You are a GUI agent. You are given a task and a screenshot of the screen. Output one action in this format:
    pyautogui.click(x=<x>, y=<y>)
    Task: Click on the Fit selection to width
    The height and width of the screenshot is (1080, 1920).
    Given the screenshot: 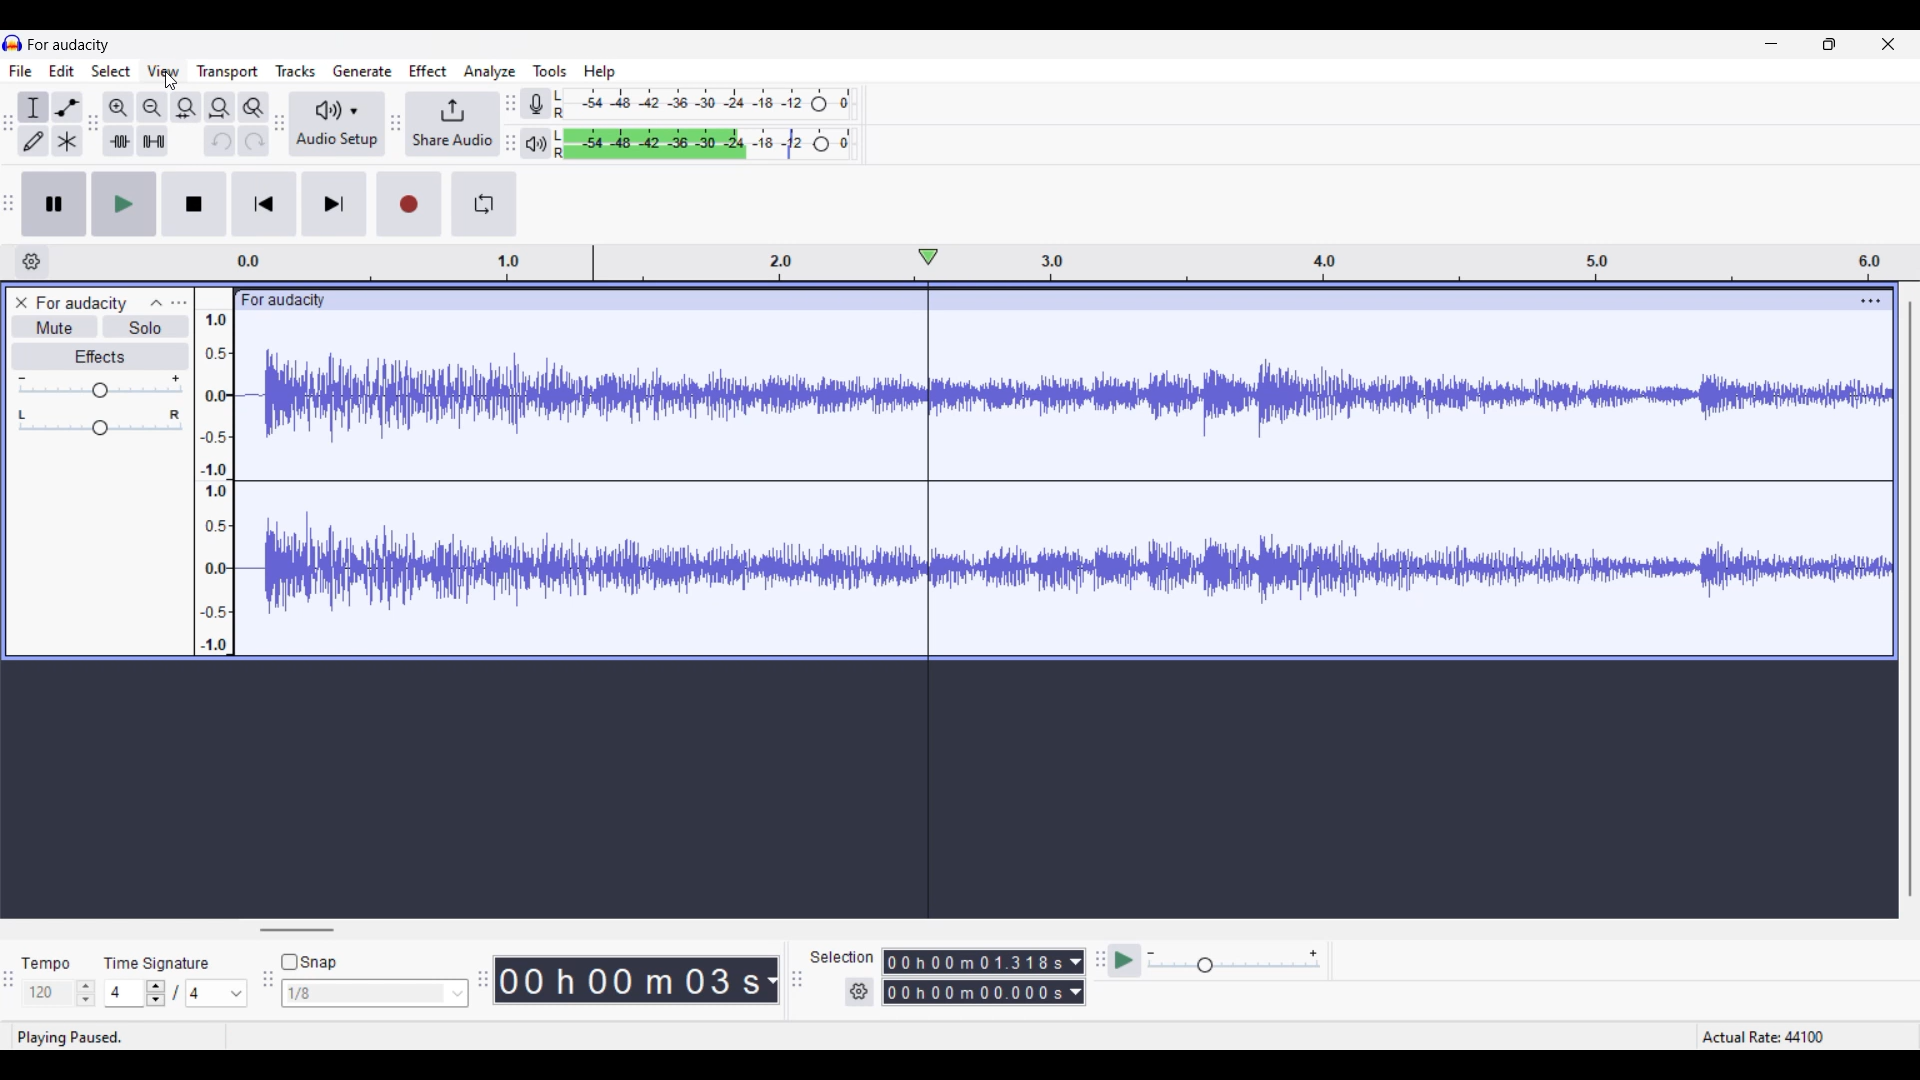 What is the action you would take?
    pyautogui.click(x=186, y=108)
    